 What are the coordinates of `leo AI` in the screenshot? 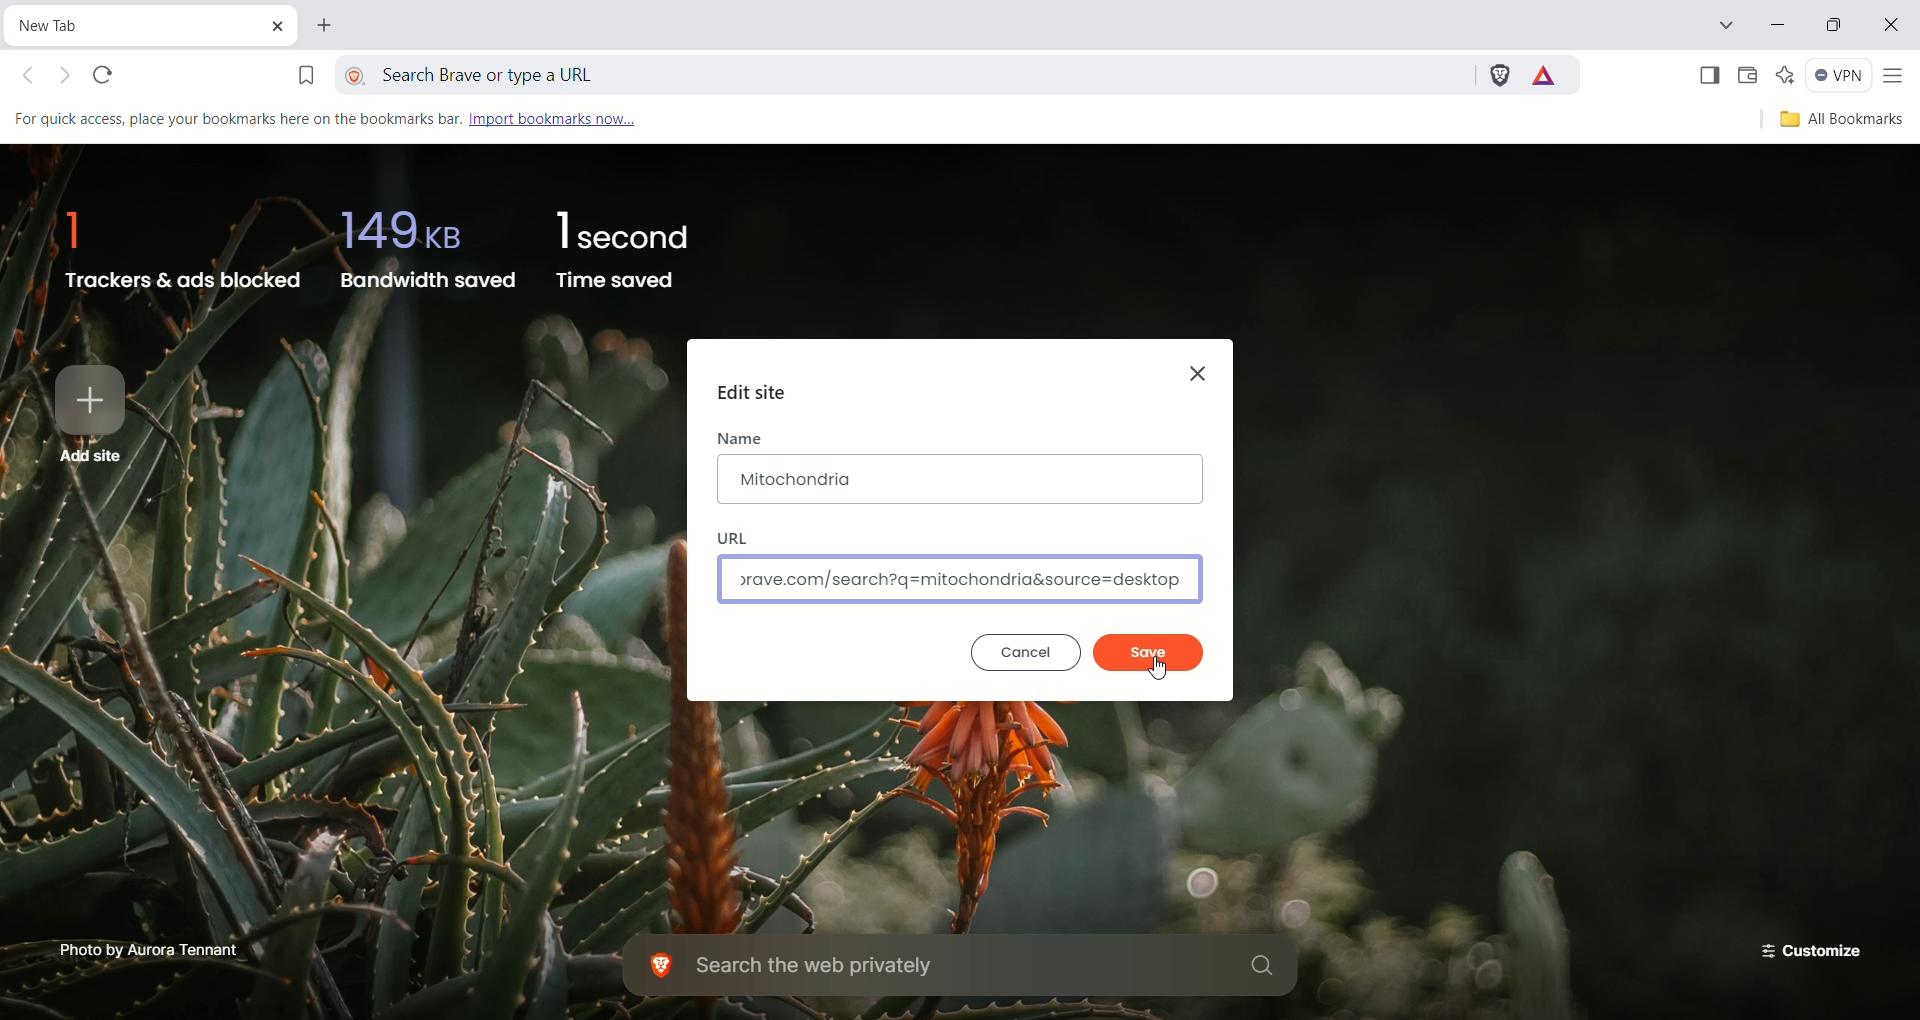 It's located at (1786, 75).